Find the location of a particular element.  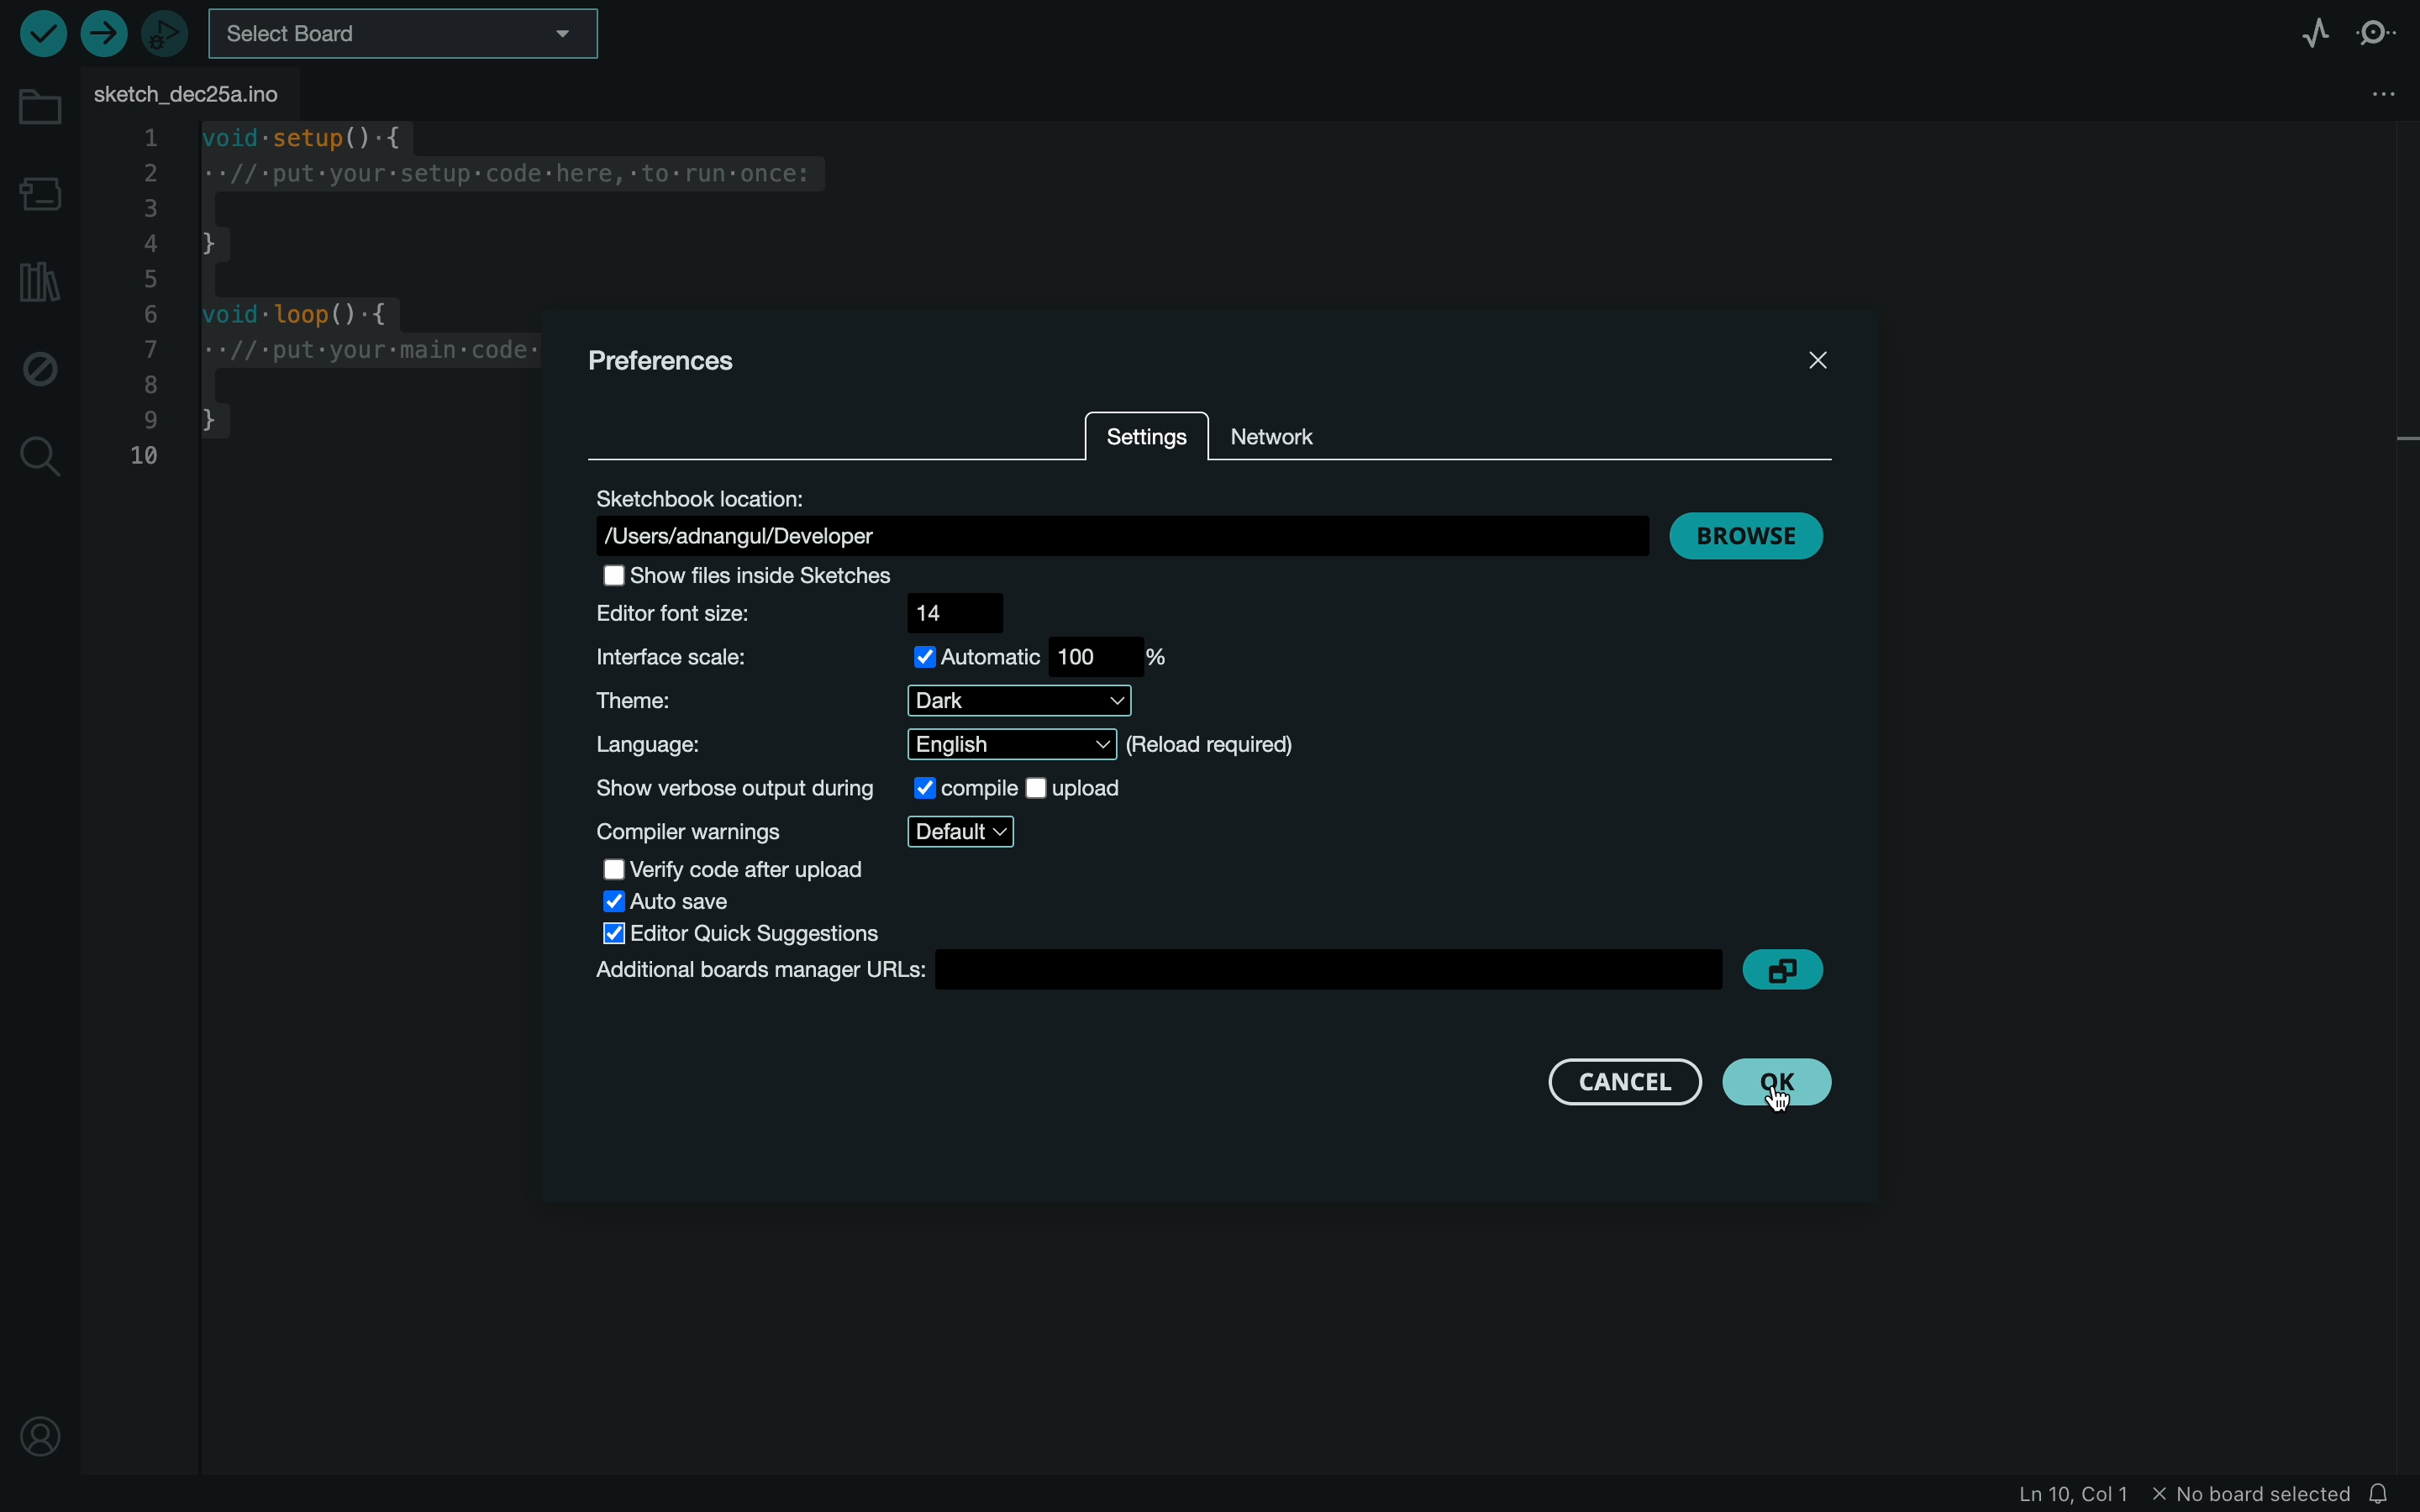

settings is located at coordinates (1145, 440).